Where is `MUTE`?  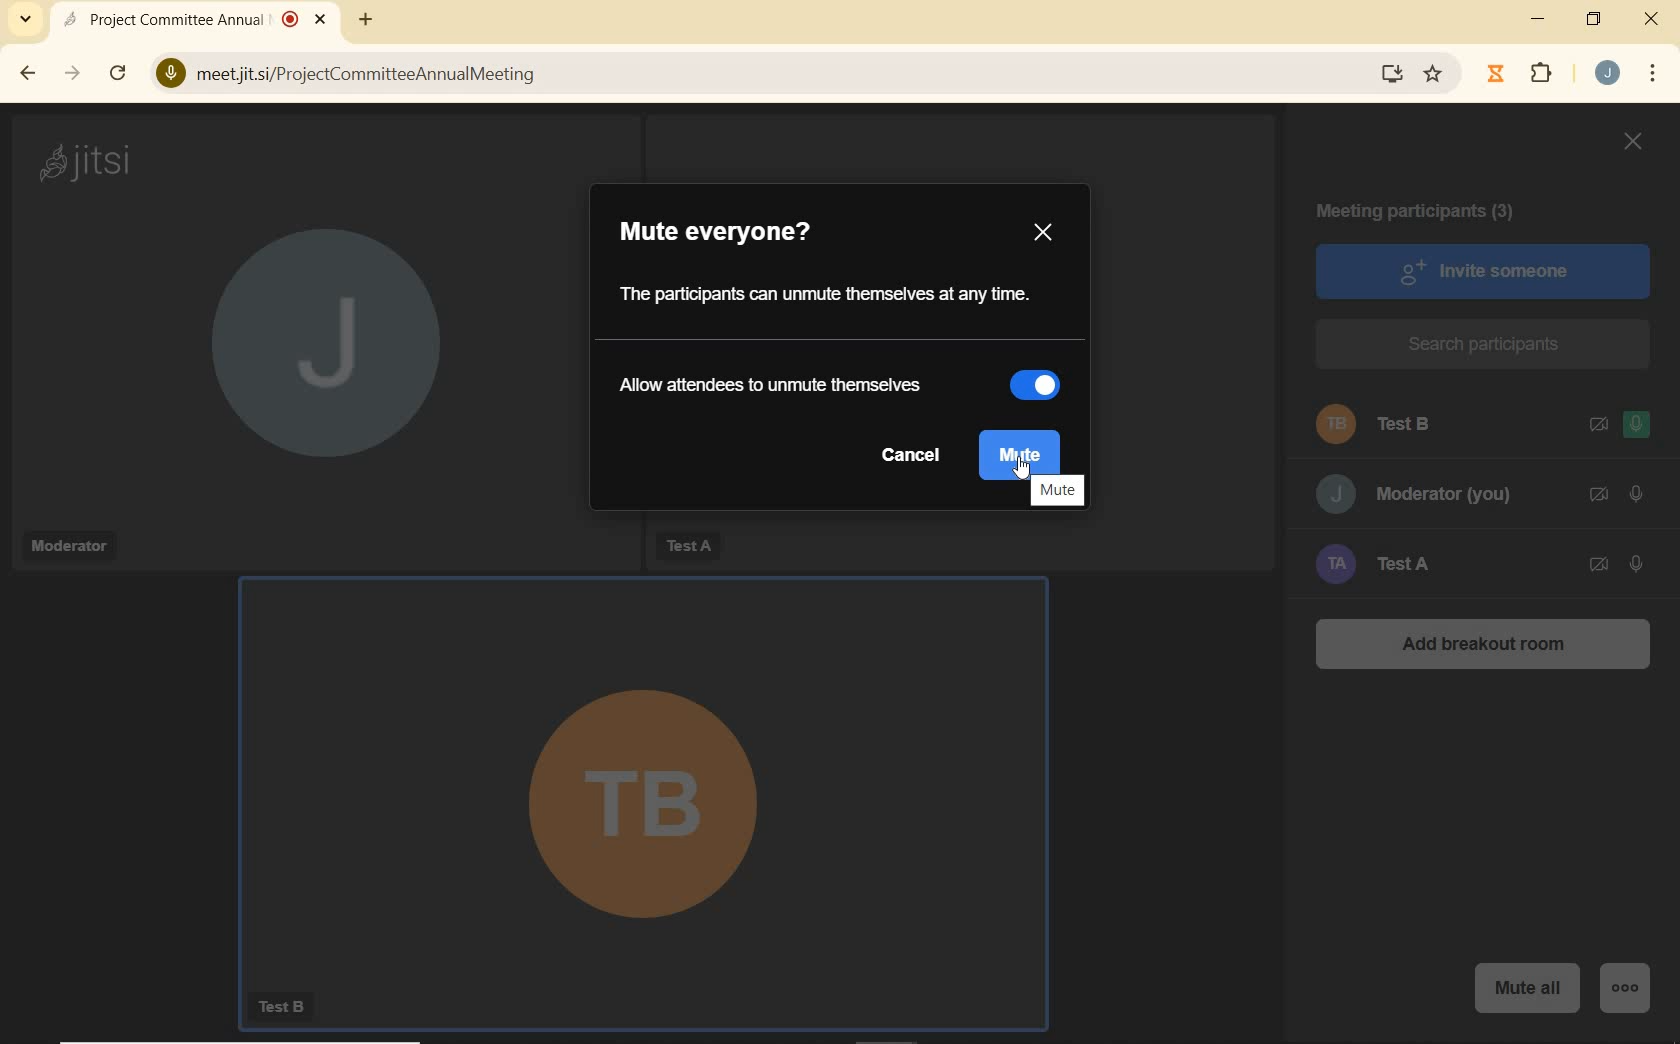
MUTE is located at coordinates (1024, 450).